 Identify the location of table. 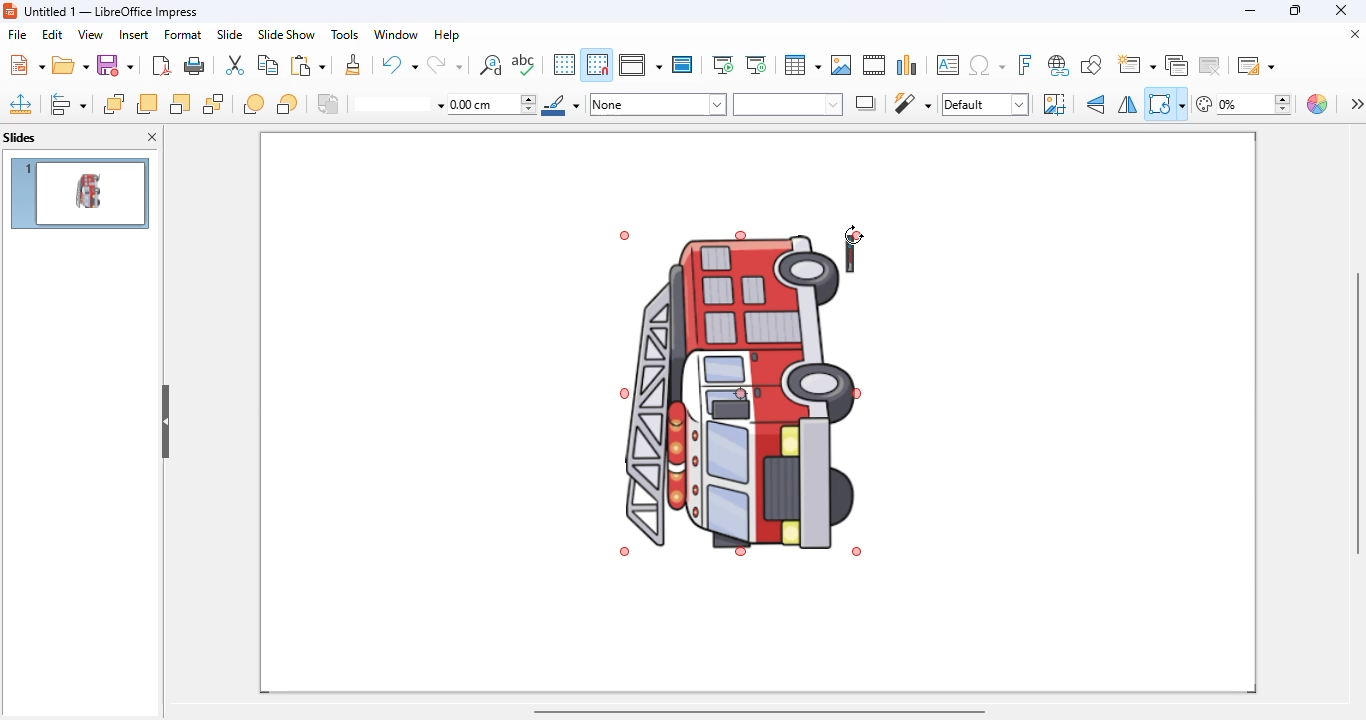
(803, 65).